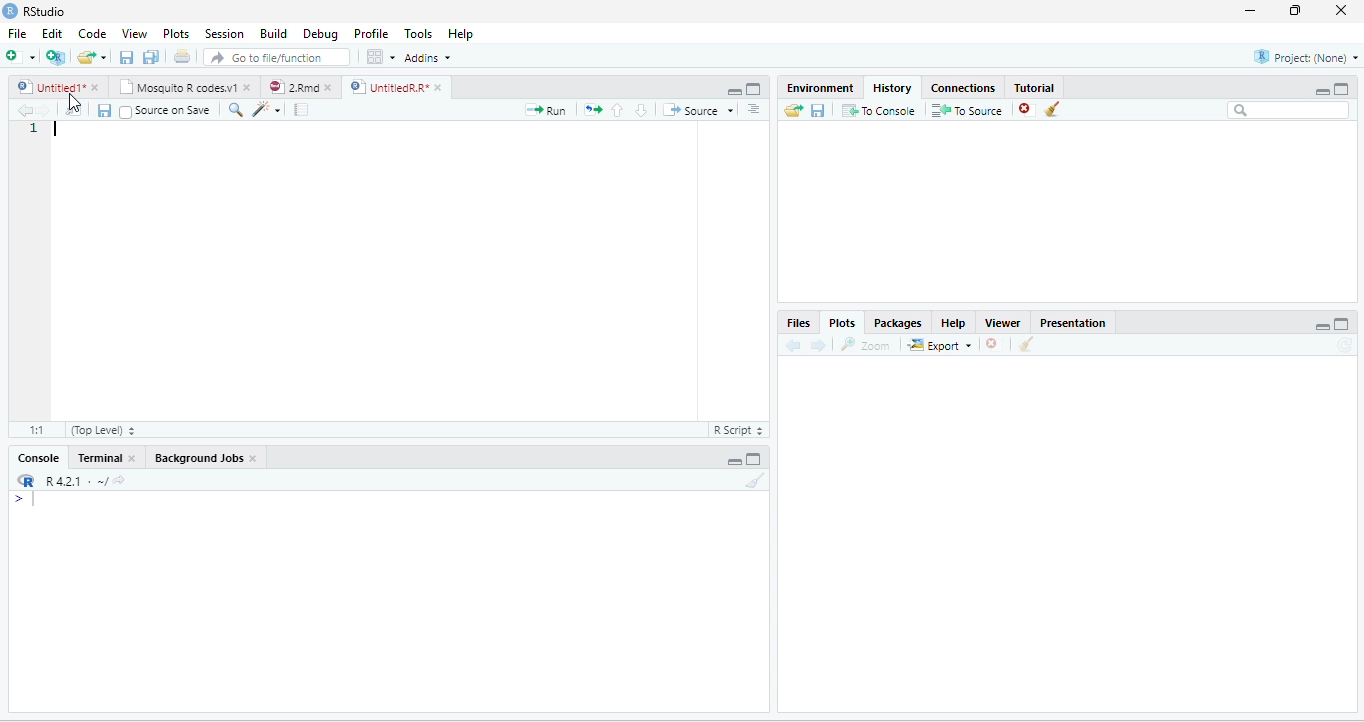 This screenshot has height=722, width=1364. I want to click on View the current working directory, so click(119, 479).